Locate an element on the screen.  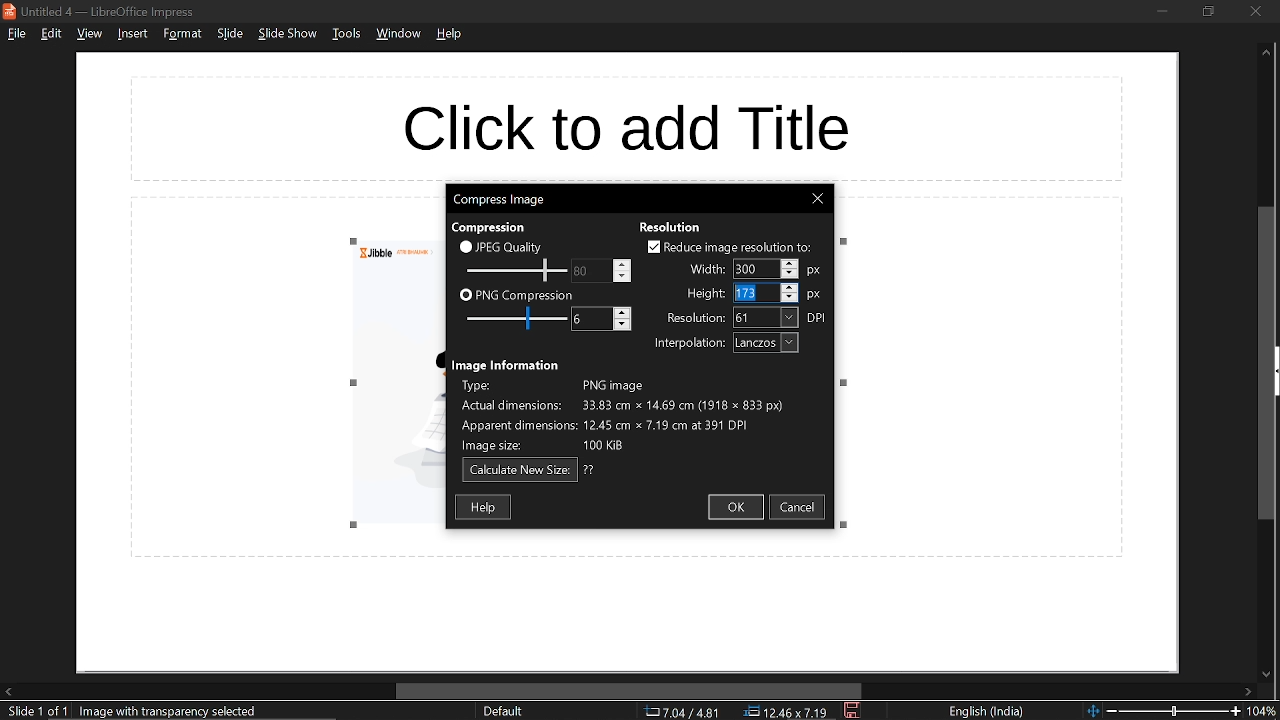
JPEG quality scale is located at coordinates (517, 269).